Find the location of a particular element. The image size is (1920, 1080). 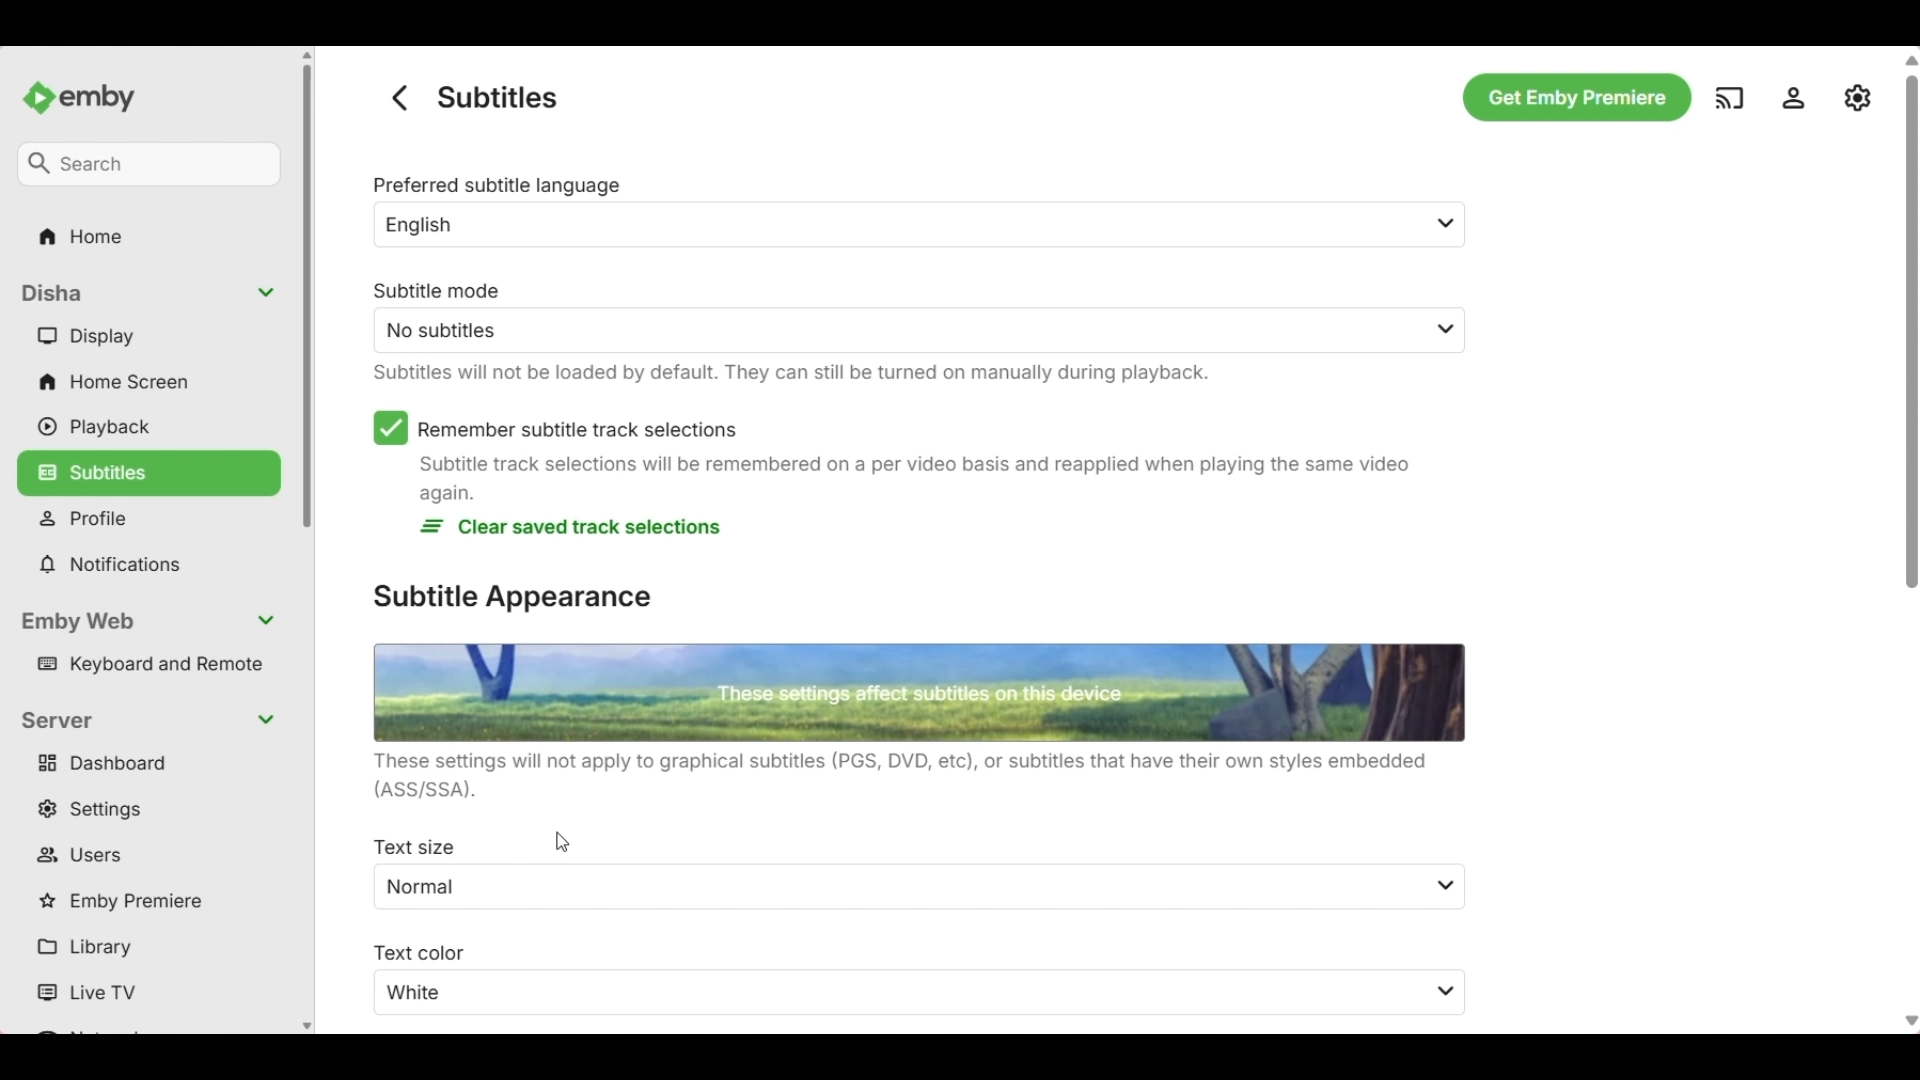

Home screen is located at coordinates (152, 382).